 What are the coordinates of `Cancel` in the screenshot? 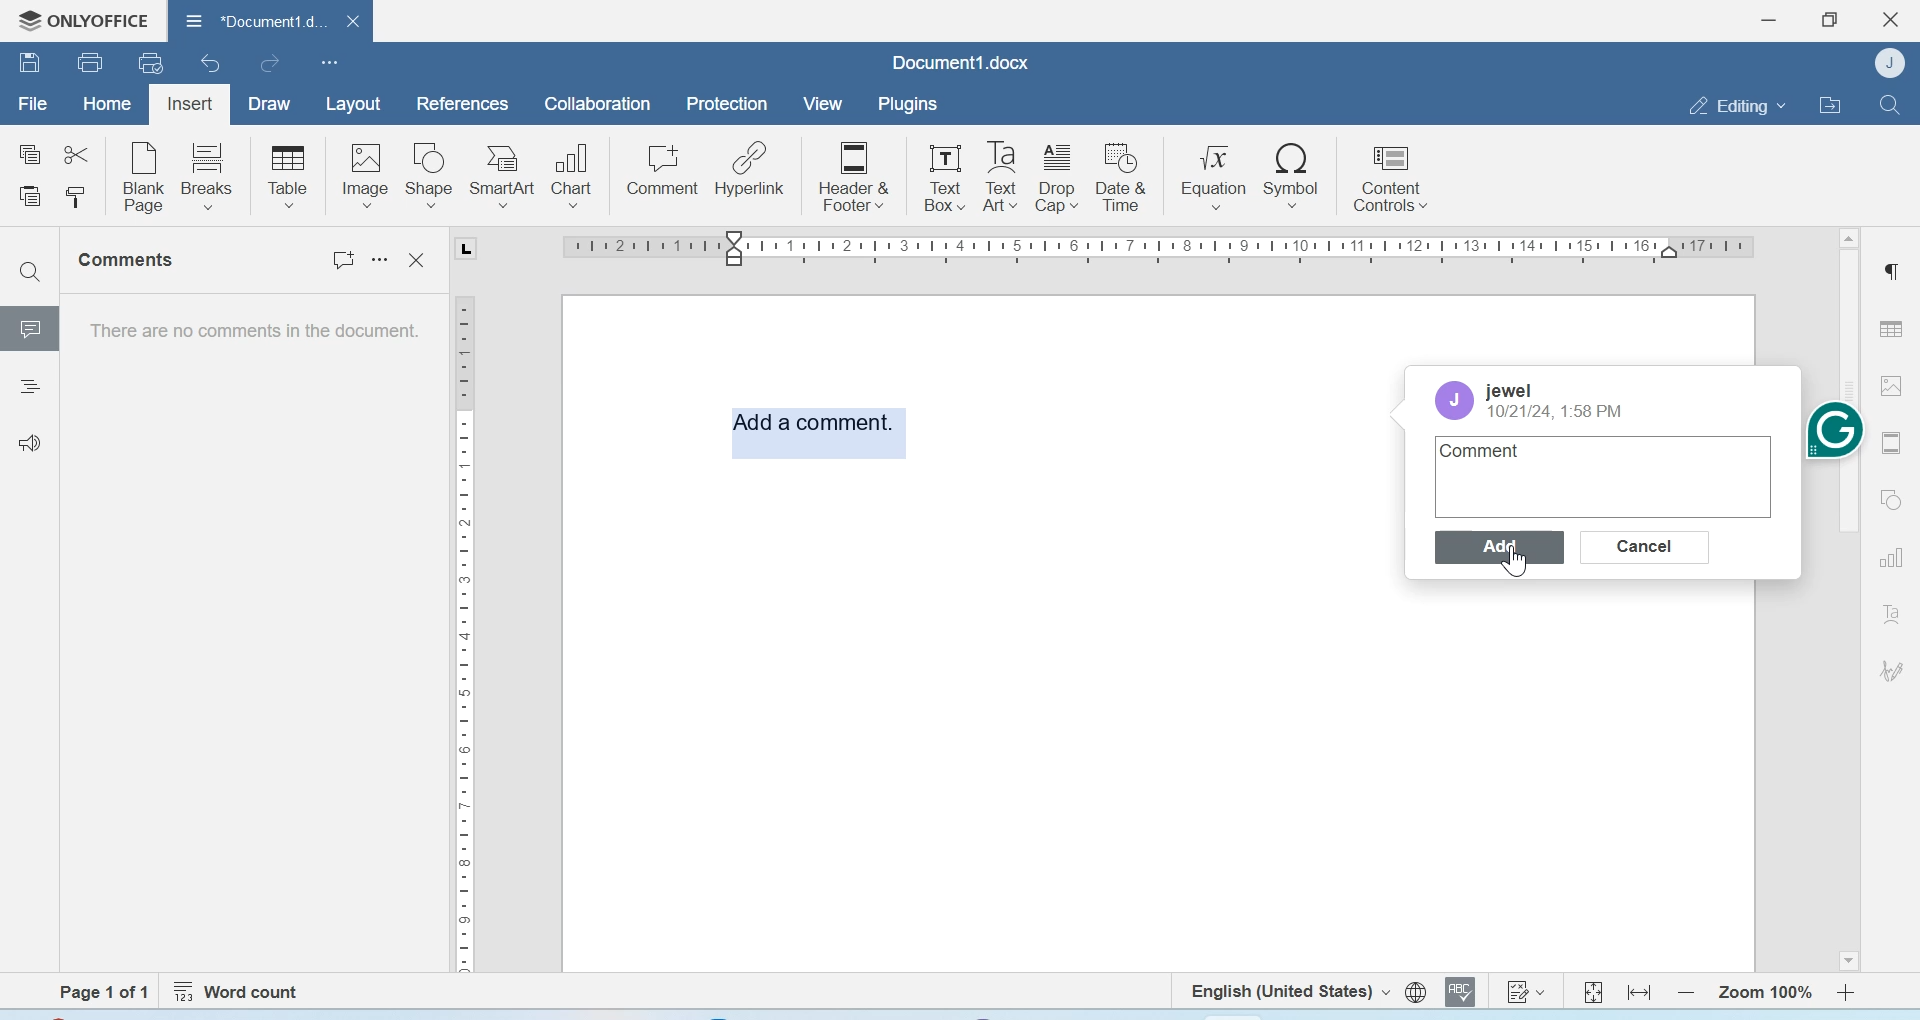 It's located at (1647, 547).